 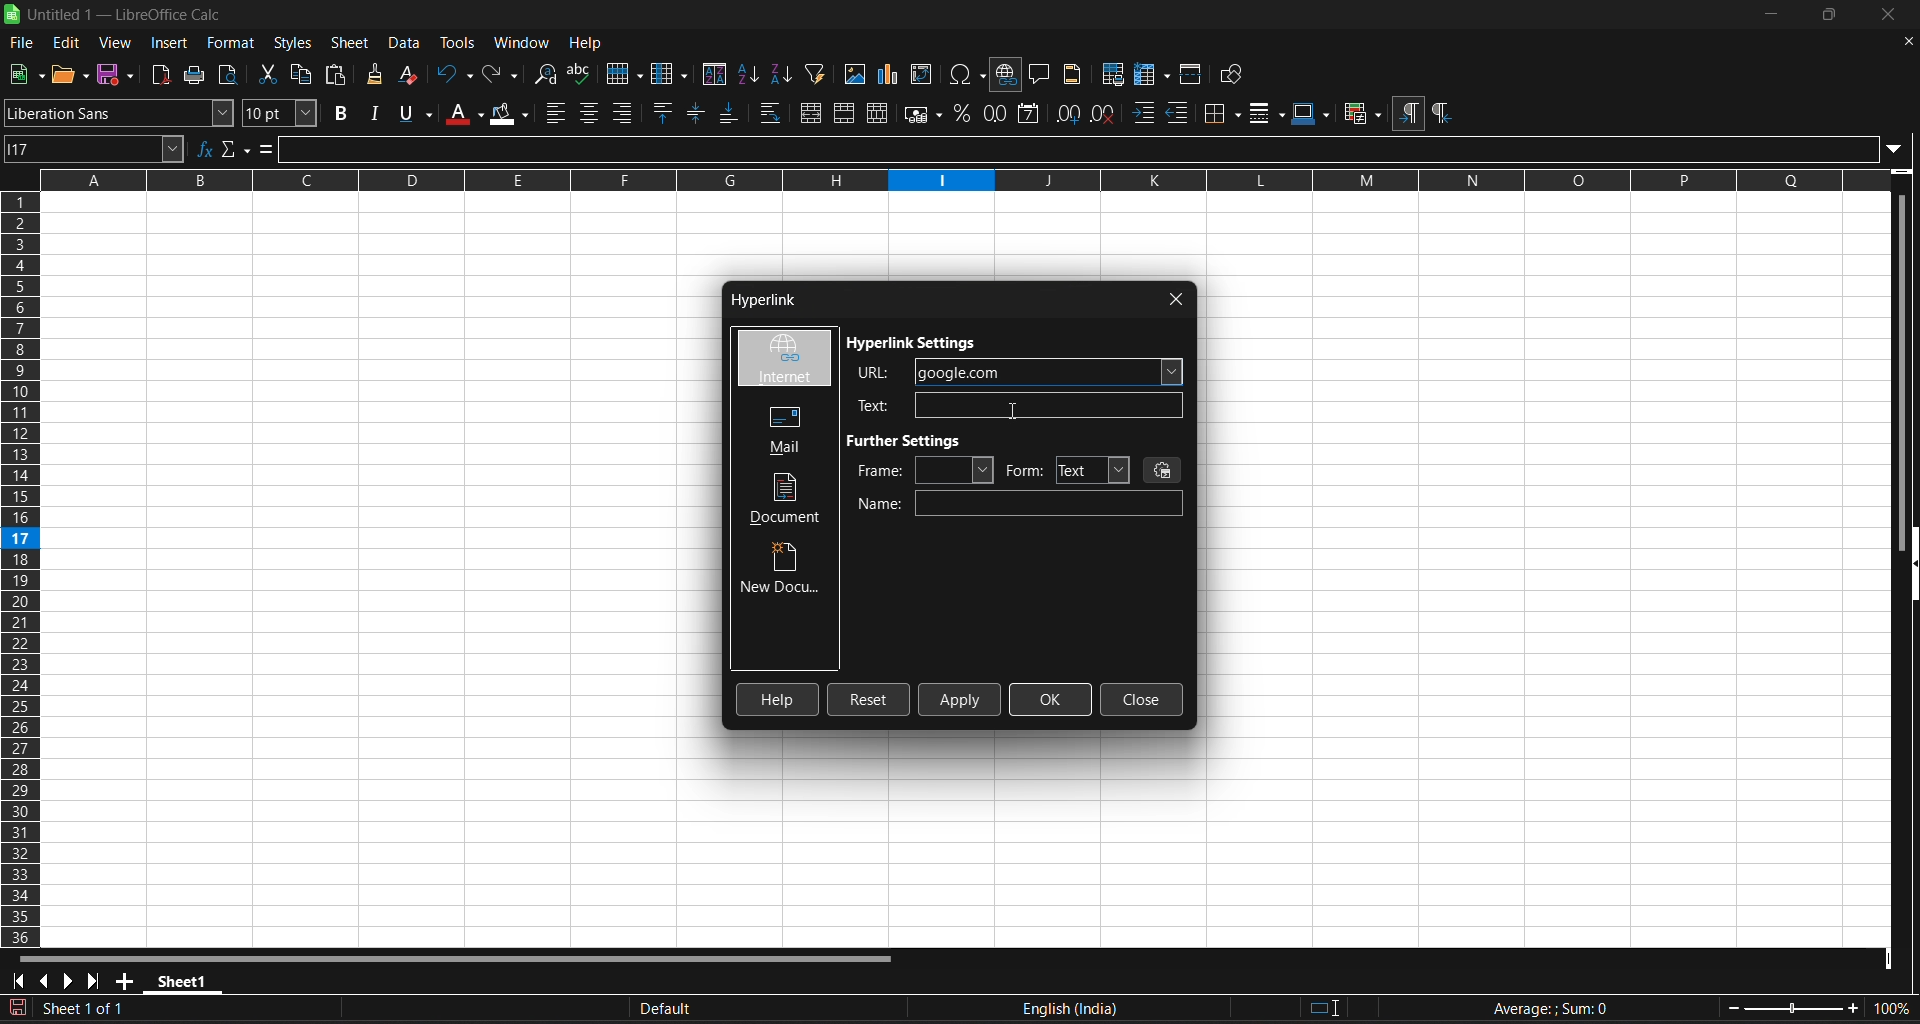 I want to click on format as date, so click(x=1031, y=114).